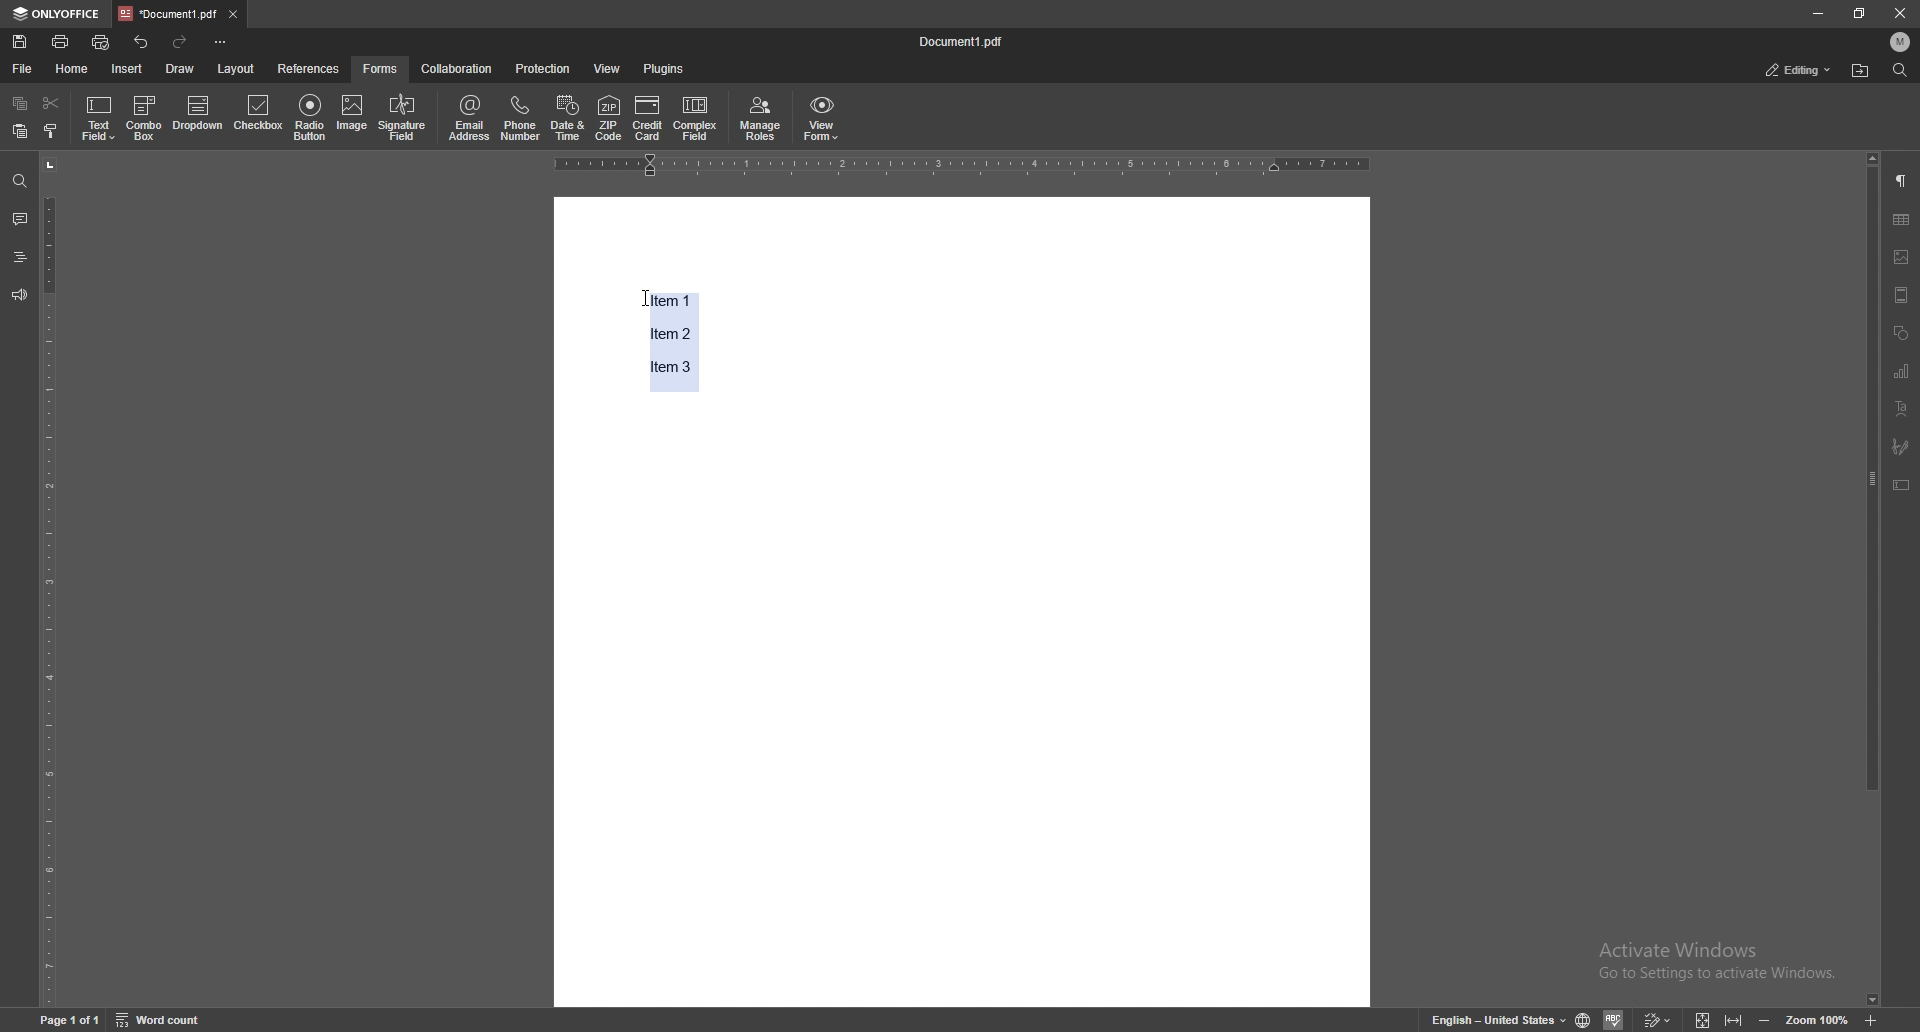 This screenshot has width=1920, height=1032. Describe the element at coordinates (662, 337) in the screenshot. I see `list` at that location.